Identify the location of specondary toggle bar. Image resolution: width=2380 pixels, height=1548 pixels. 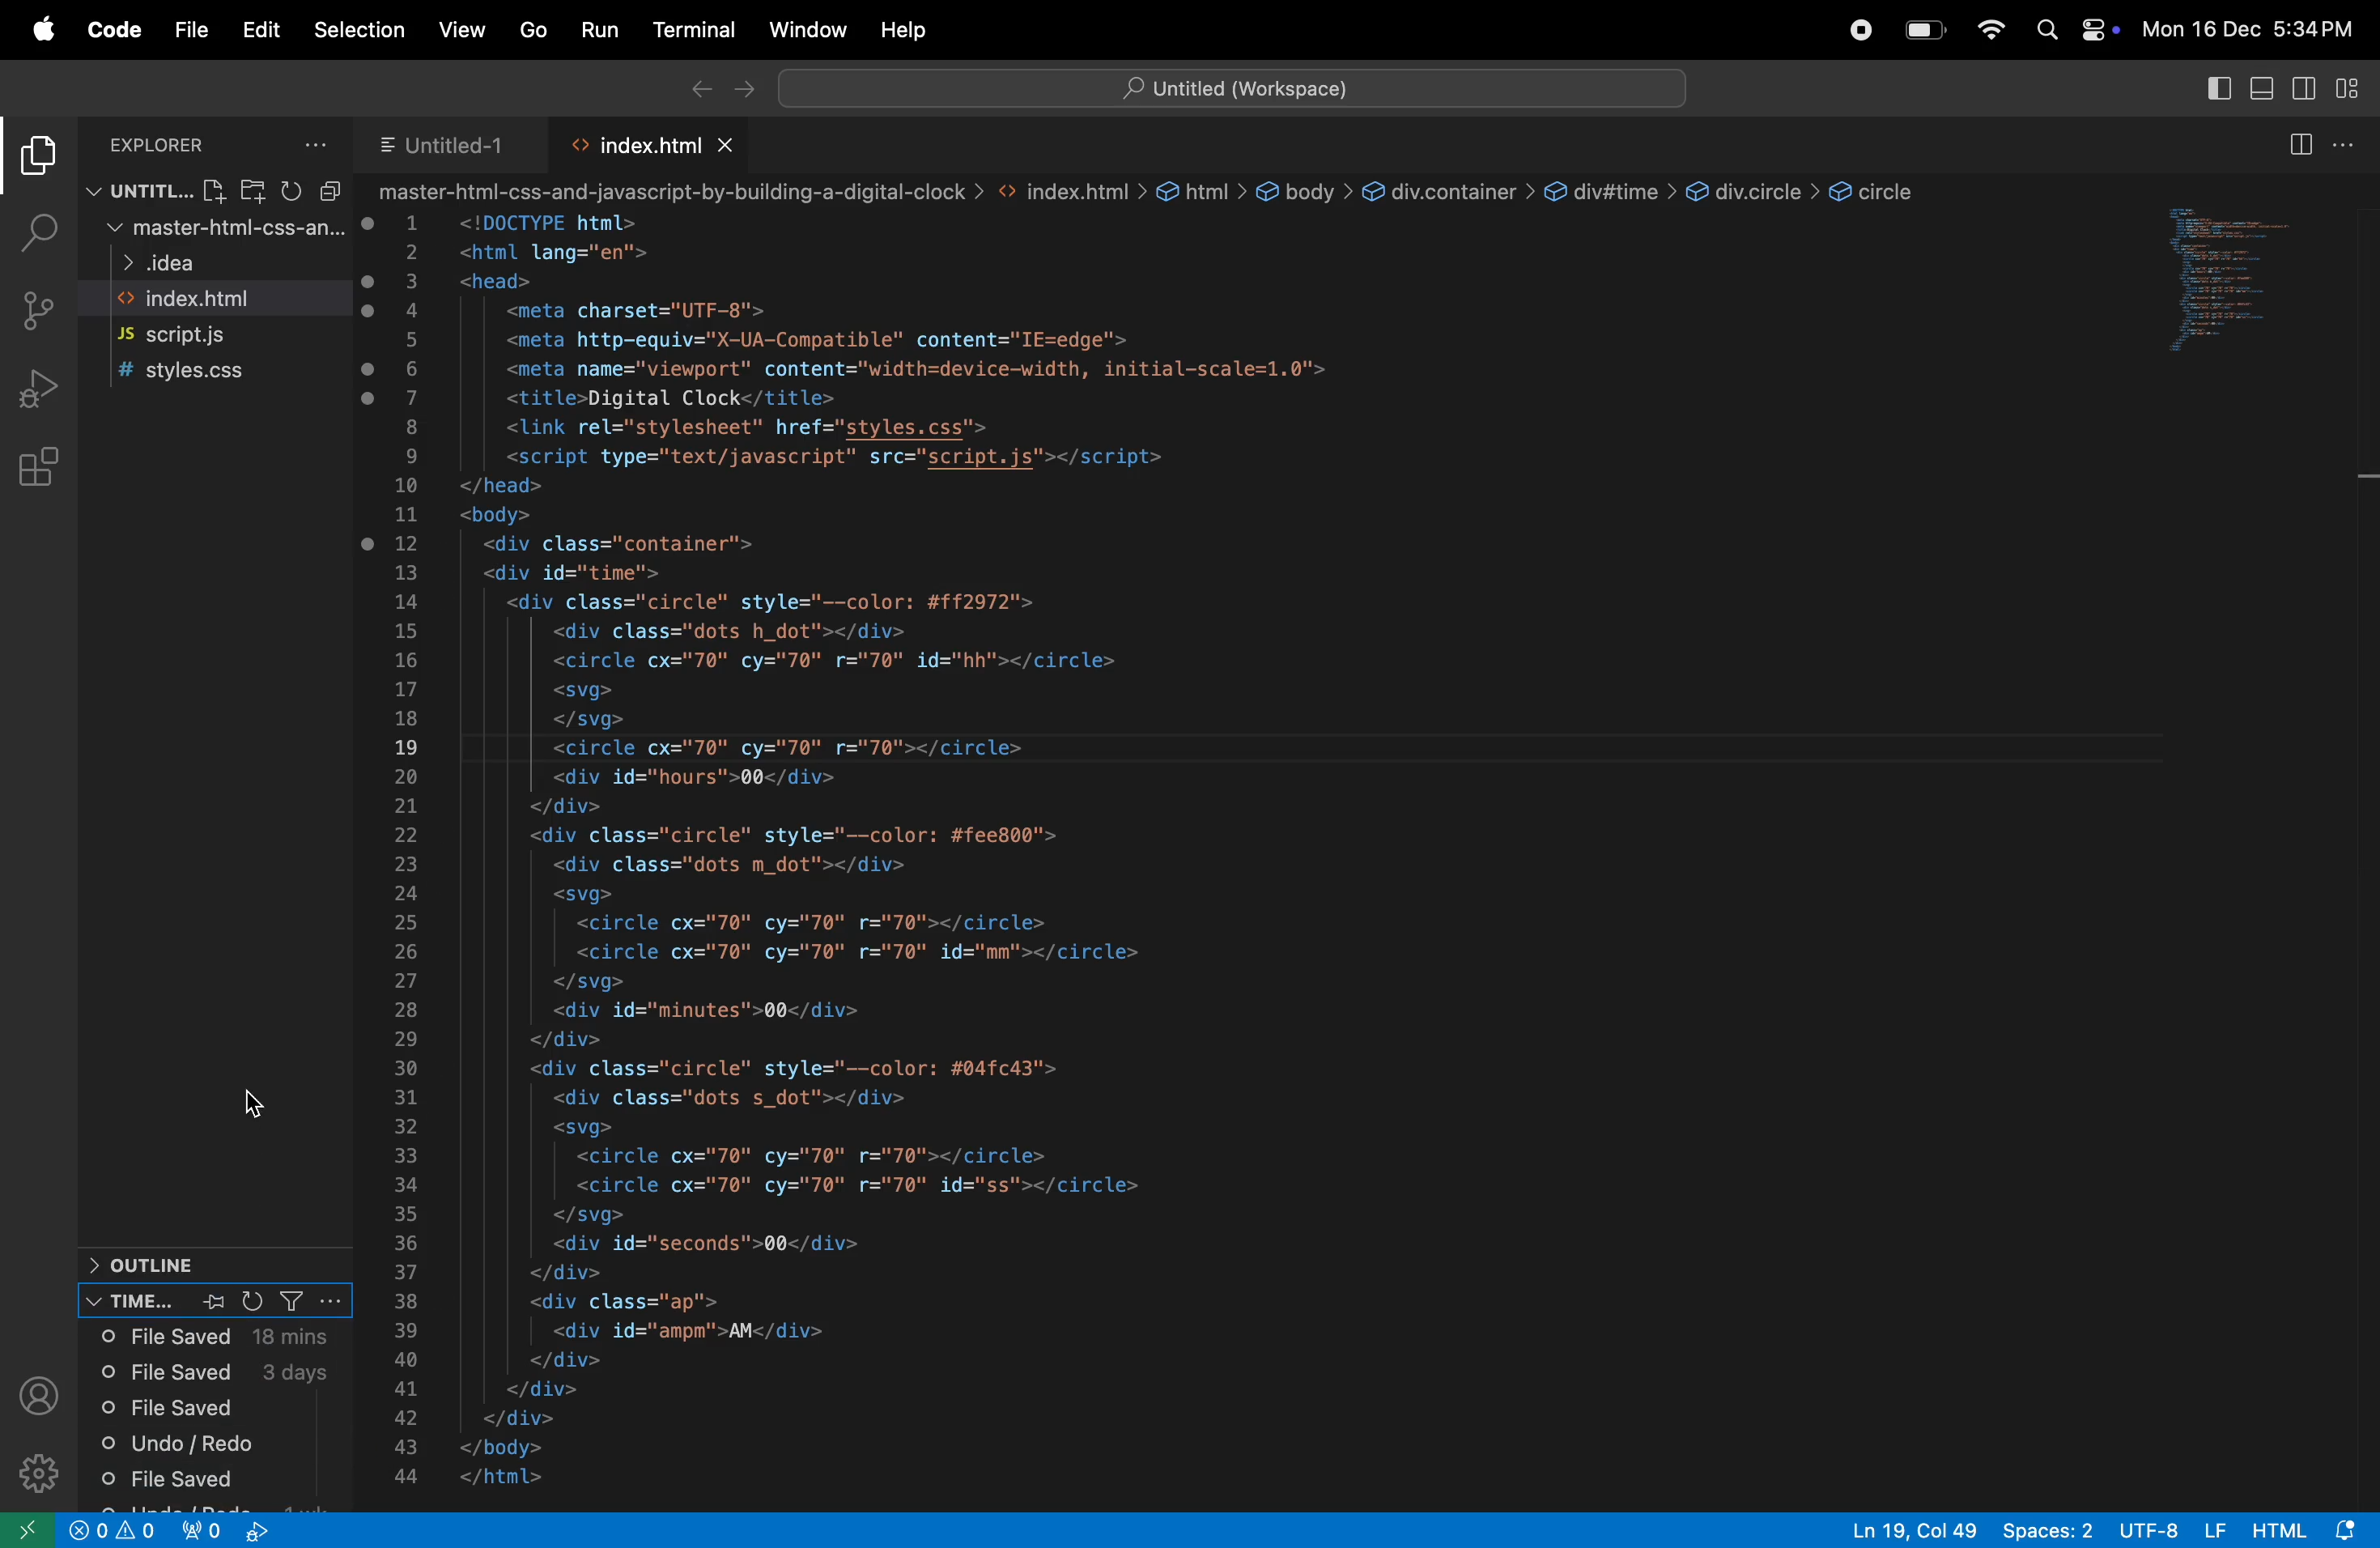
(2306, 88).